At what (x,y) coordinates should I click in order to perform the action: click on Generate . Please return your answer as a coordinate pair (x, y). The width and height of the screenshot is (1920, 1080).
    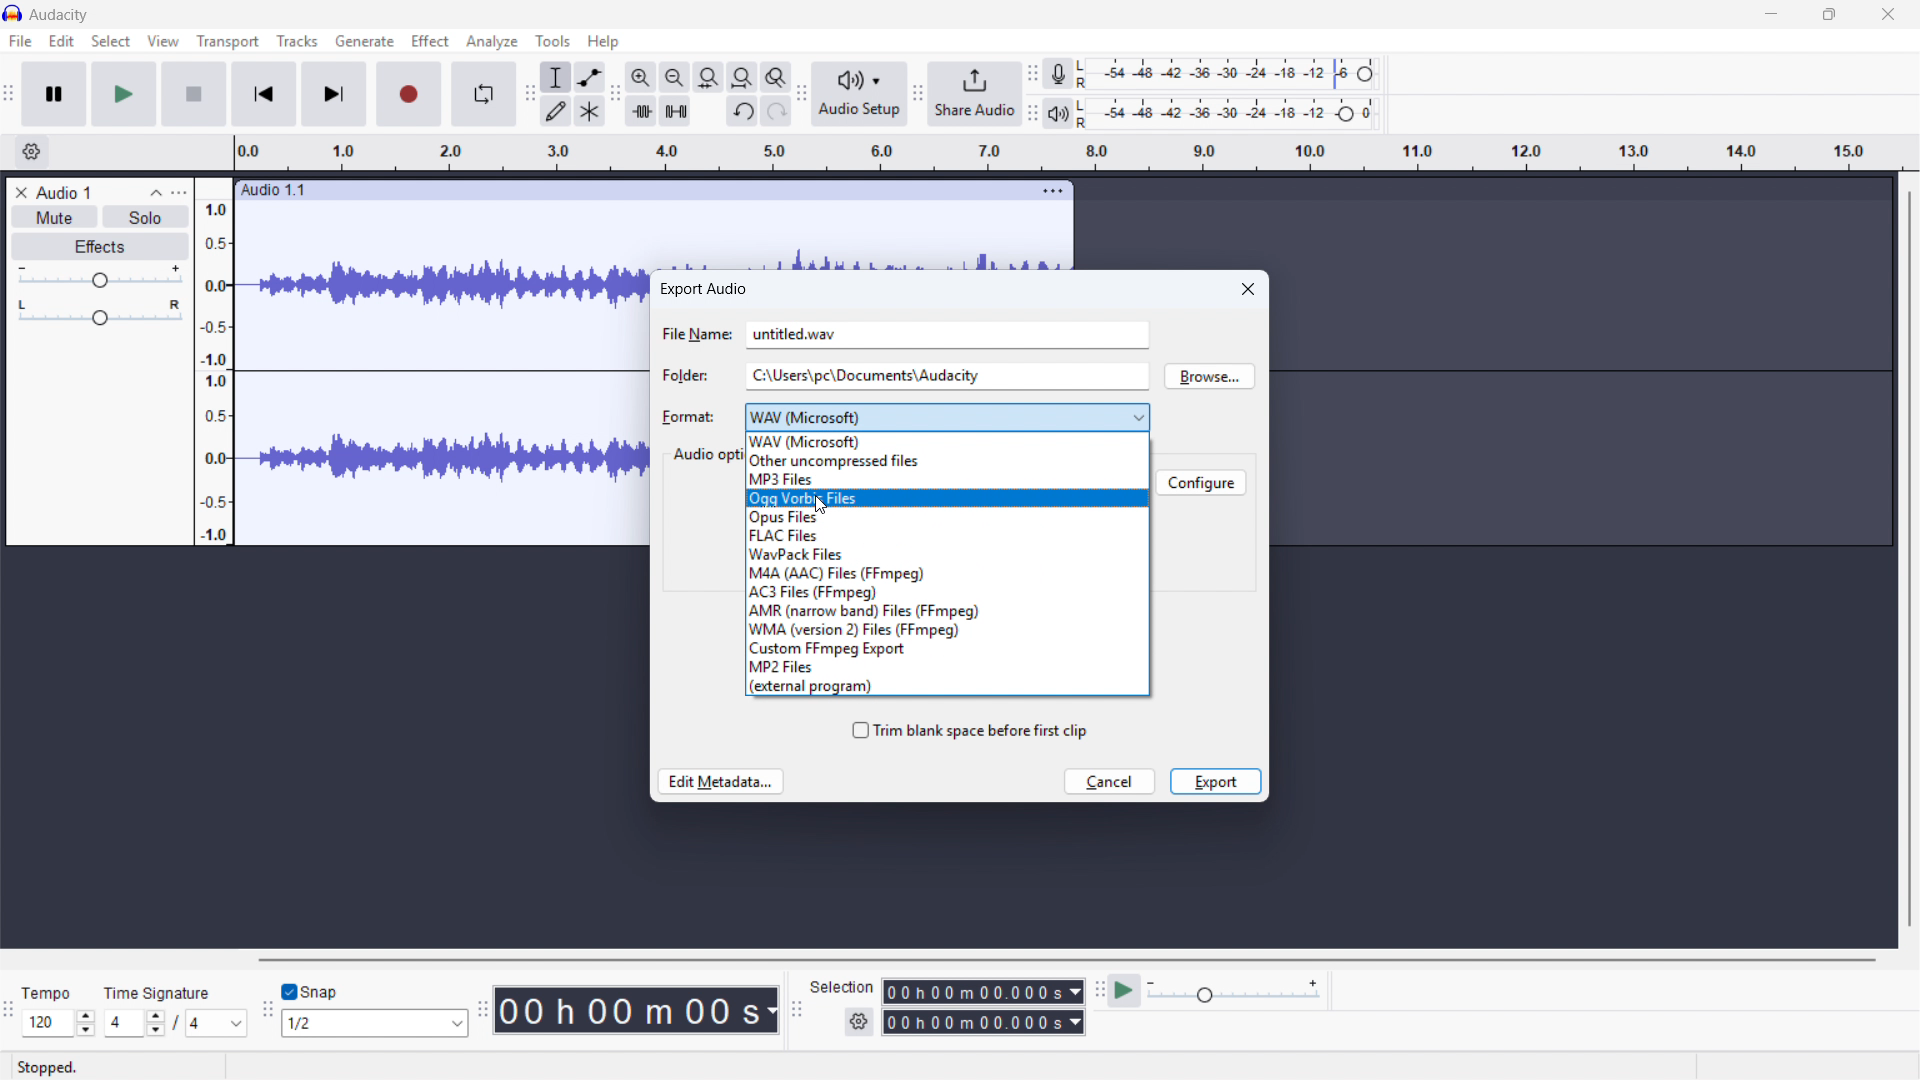
    Looking at the image, I should click on (363, 40).